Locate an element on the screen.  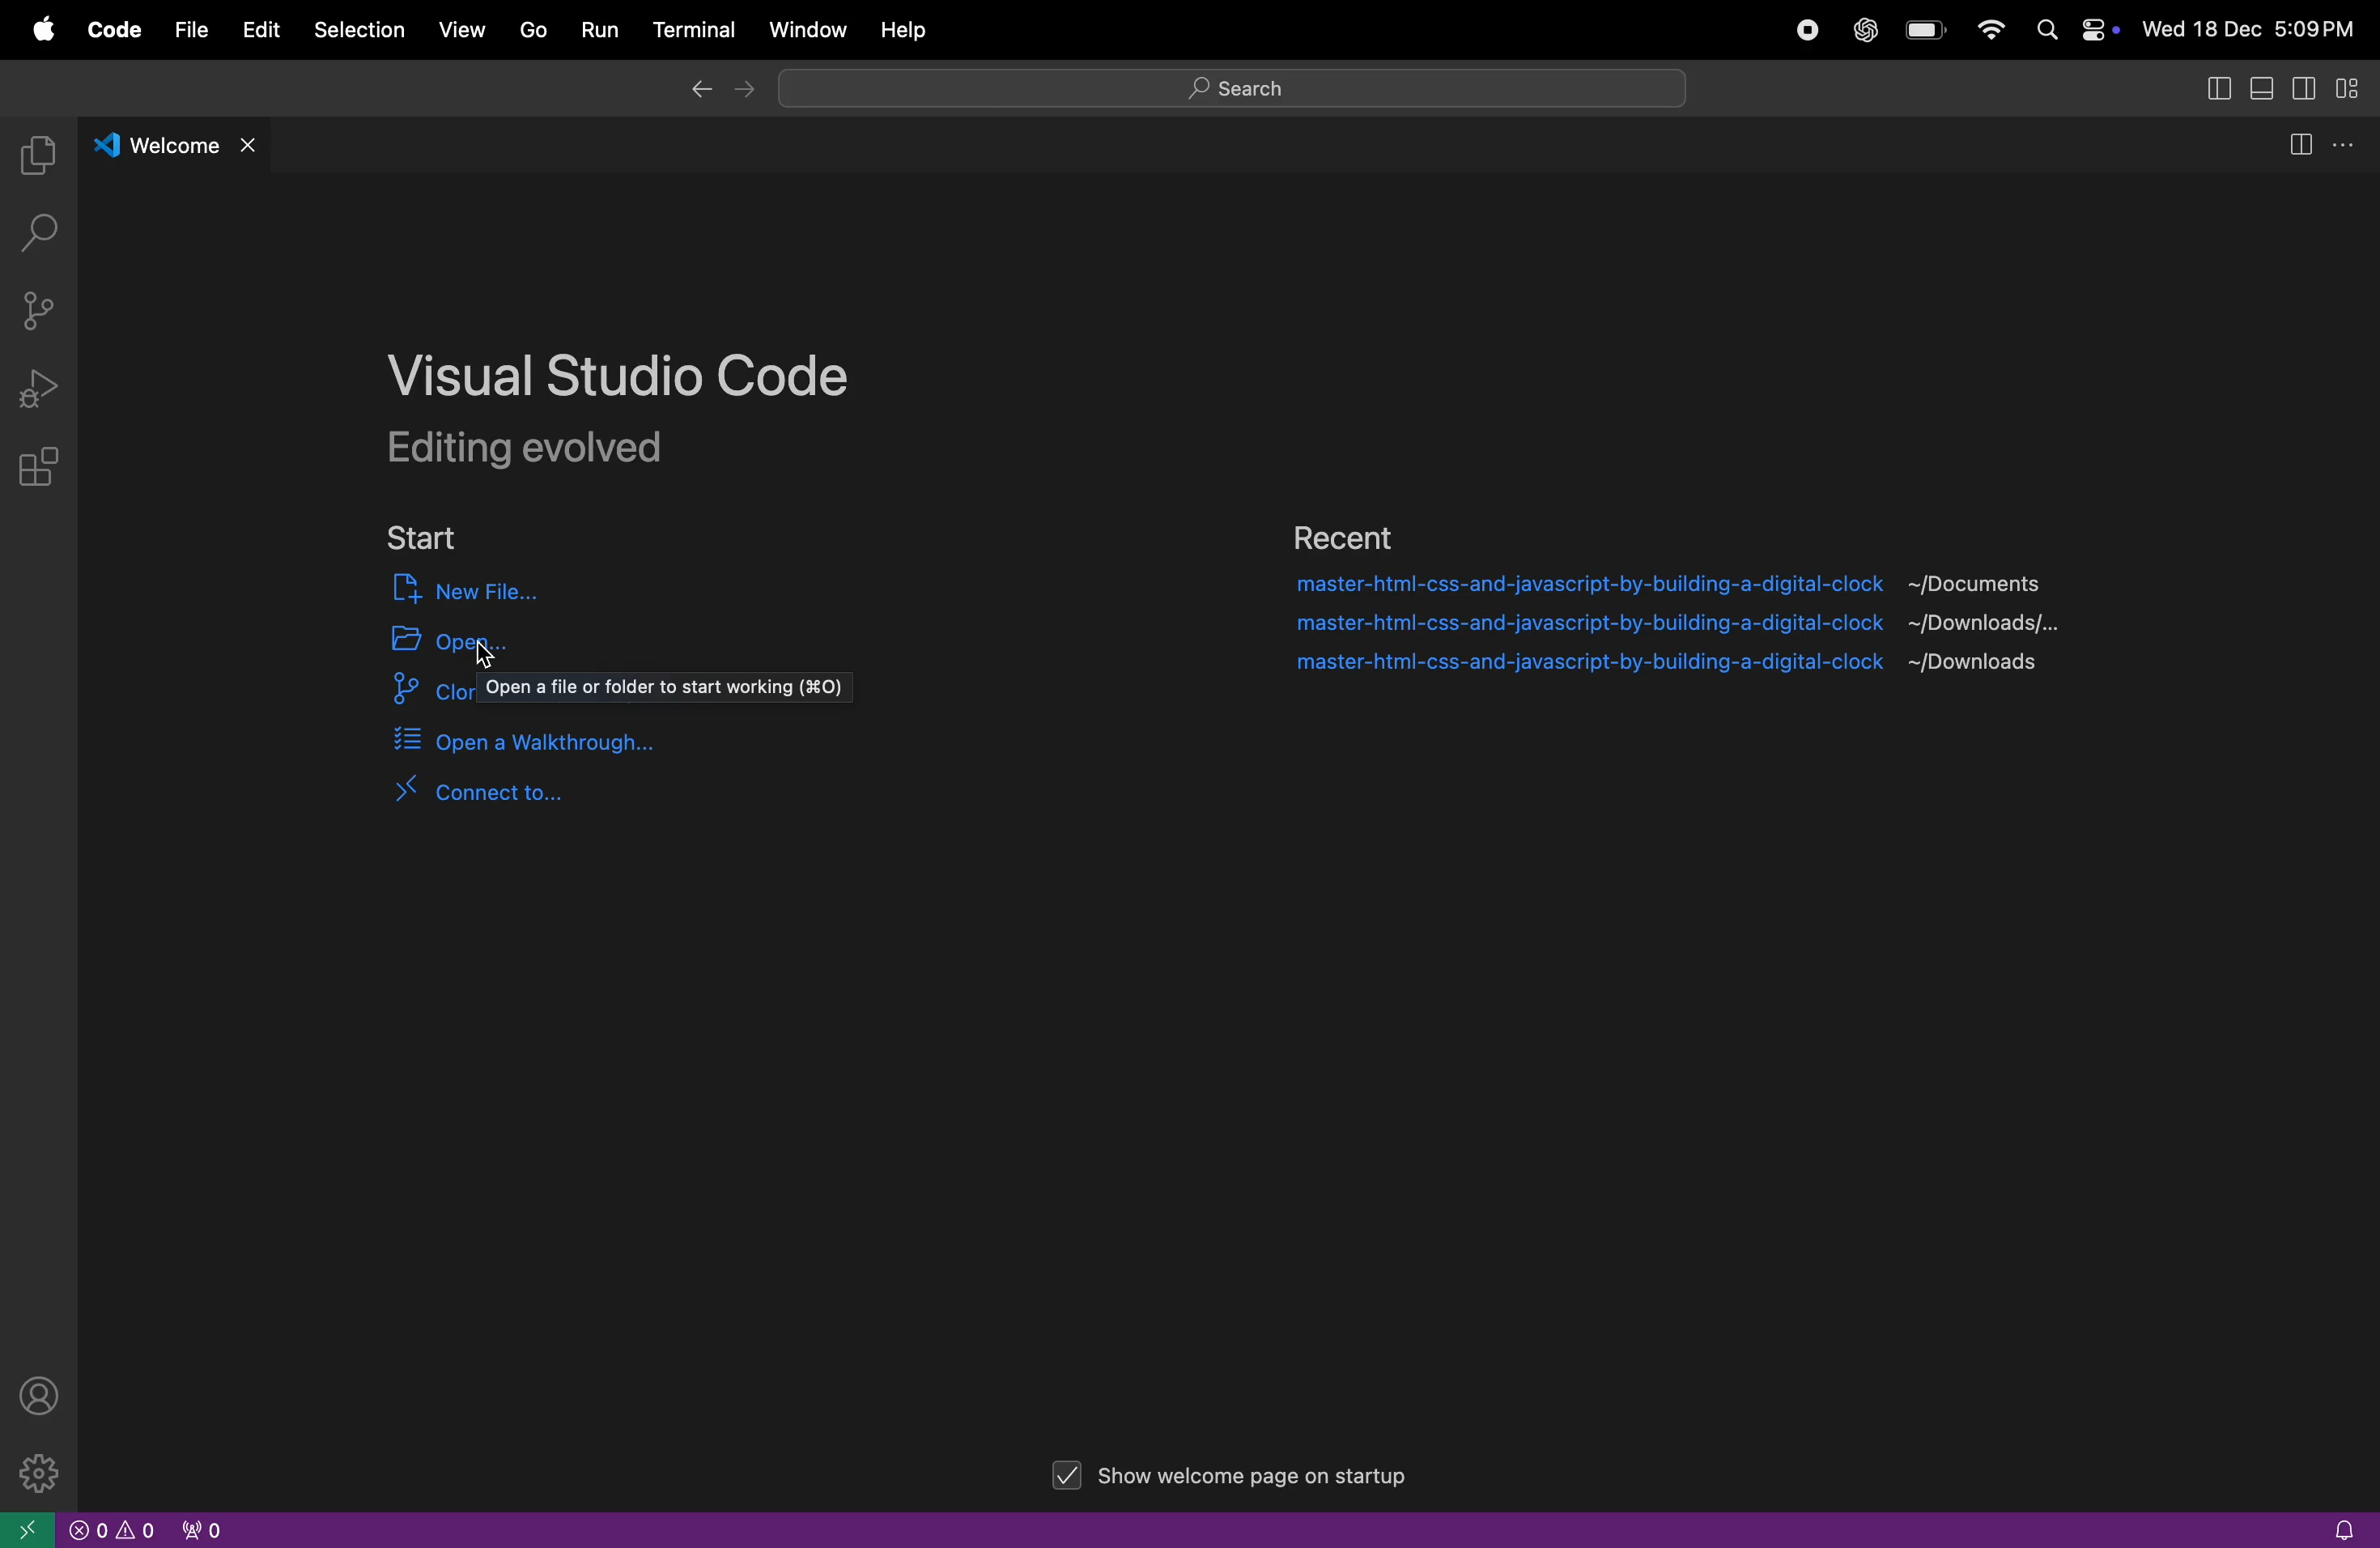
chatgpt is located at coordinates (1864, 31).